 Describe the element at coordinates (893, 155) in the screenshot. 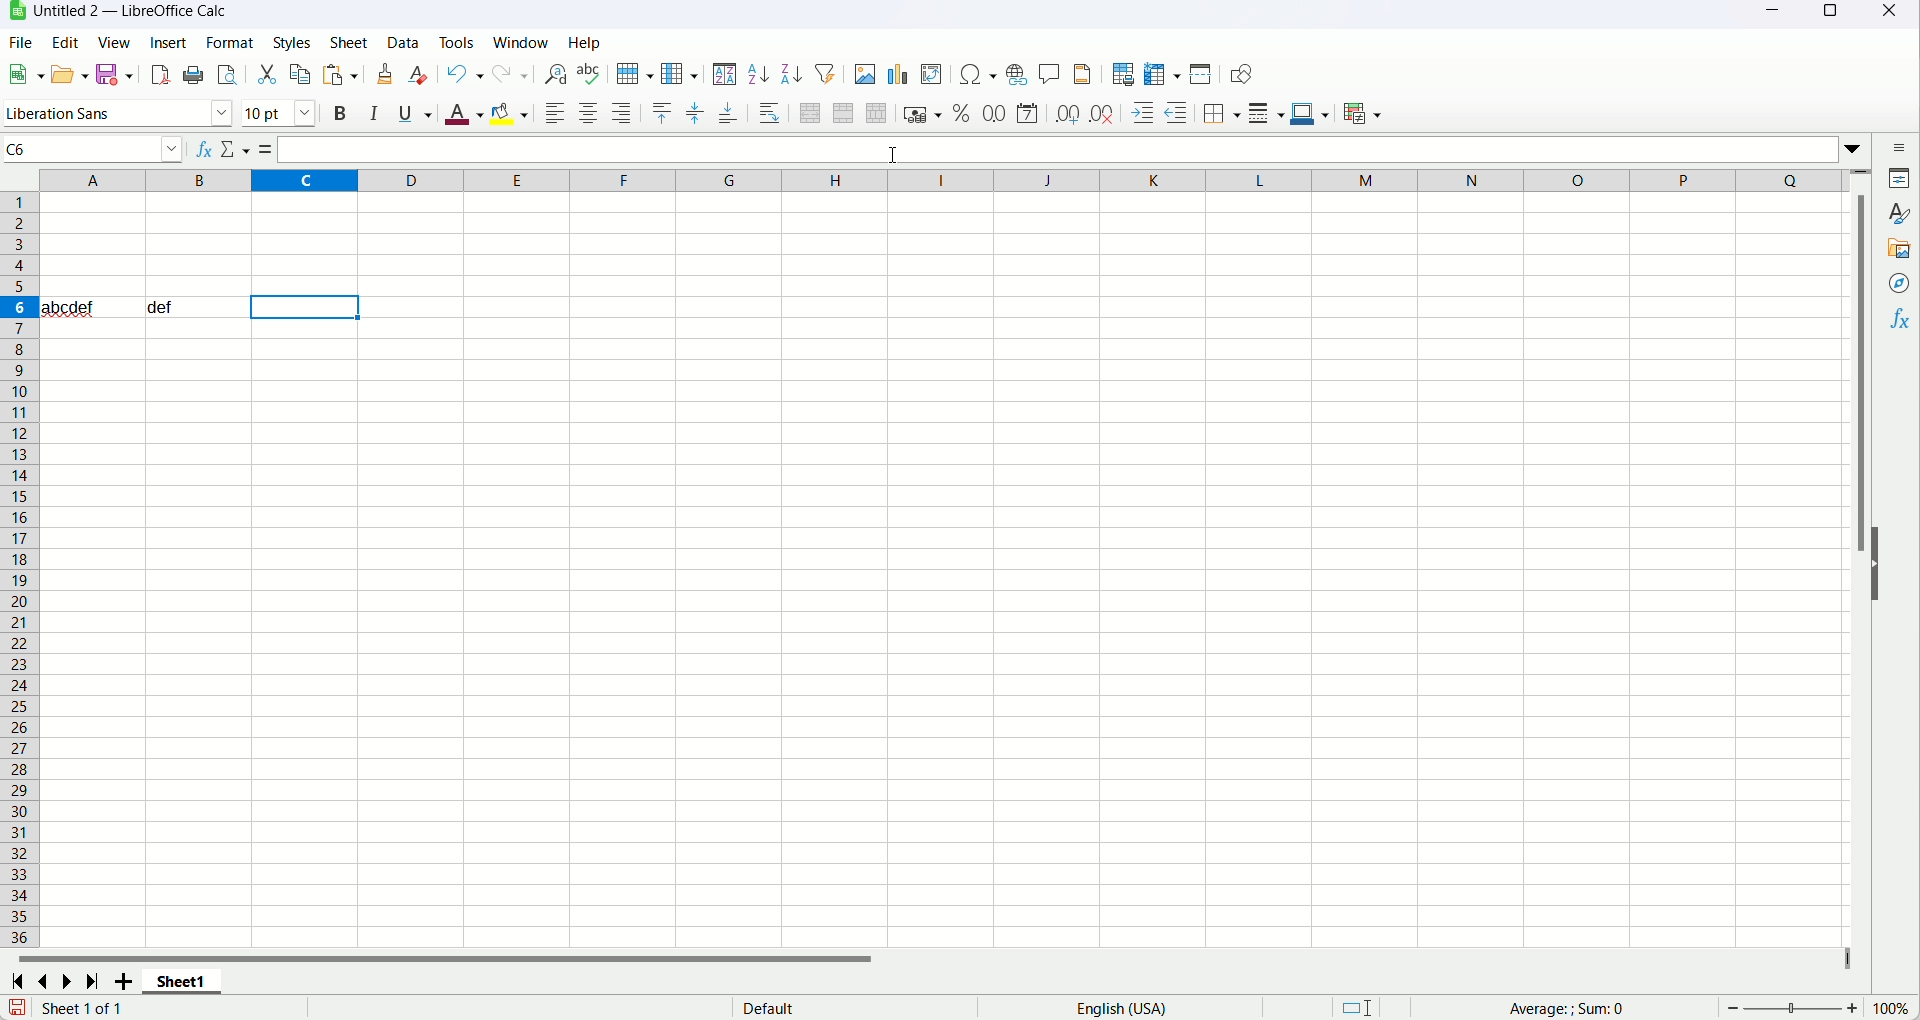

I see `cursor` at that location.